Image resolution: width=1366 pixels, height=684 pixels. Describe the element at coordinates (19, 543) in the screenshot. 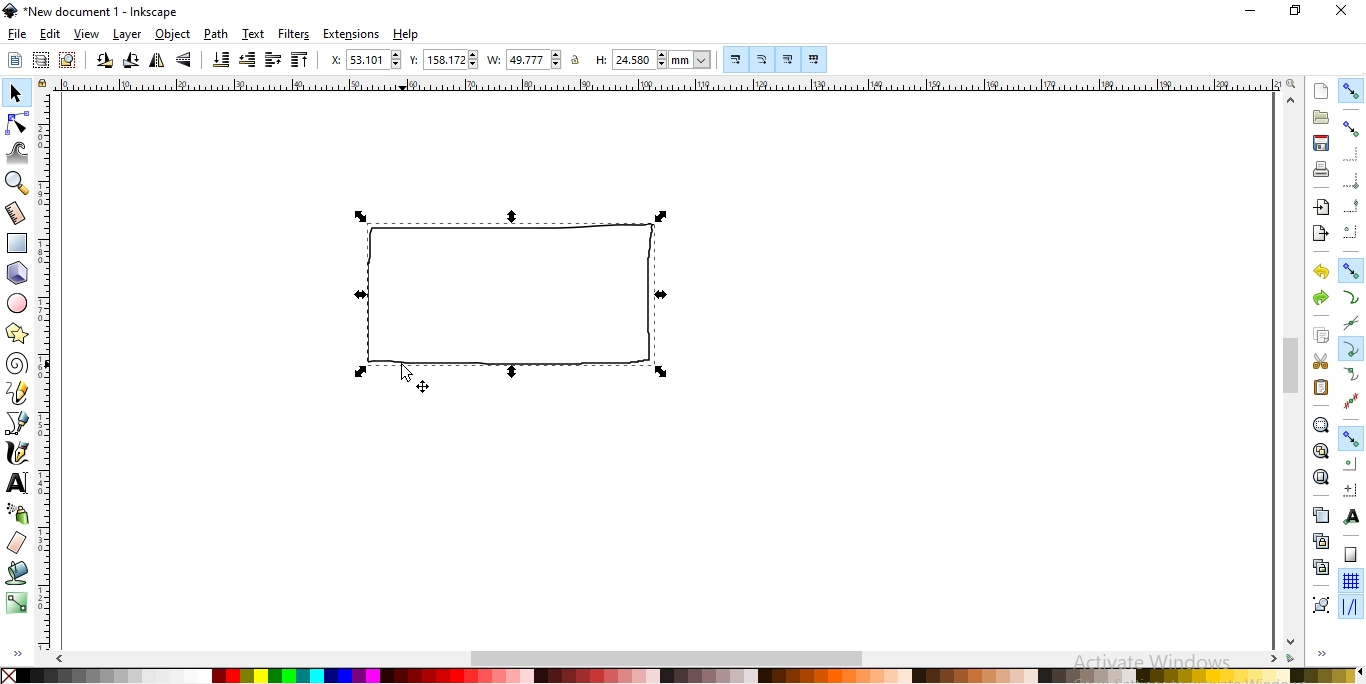

I see `erase existing paths` at that location.